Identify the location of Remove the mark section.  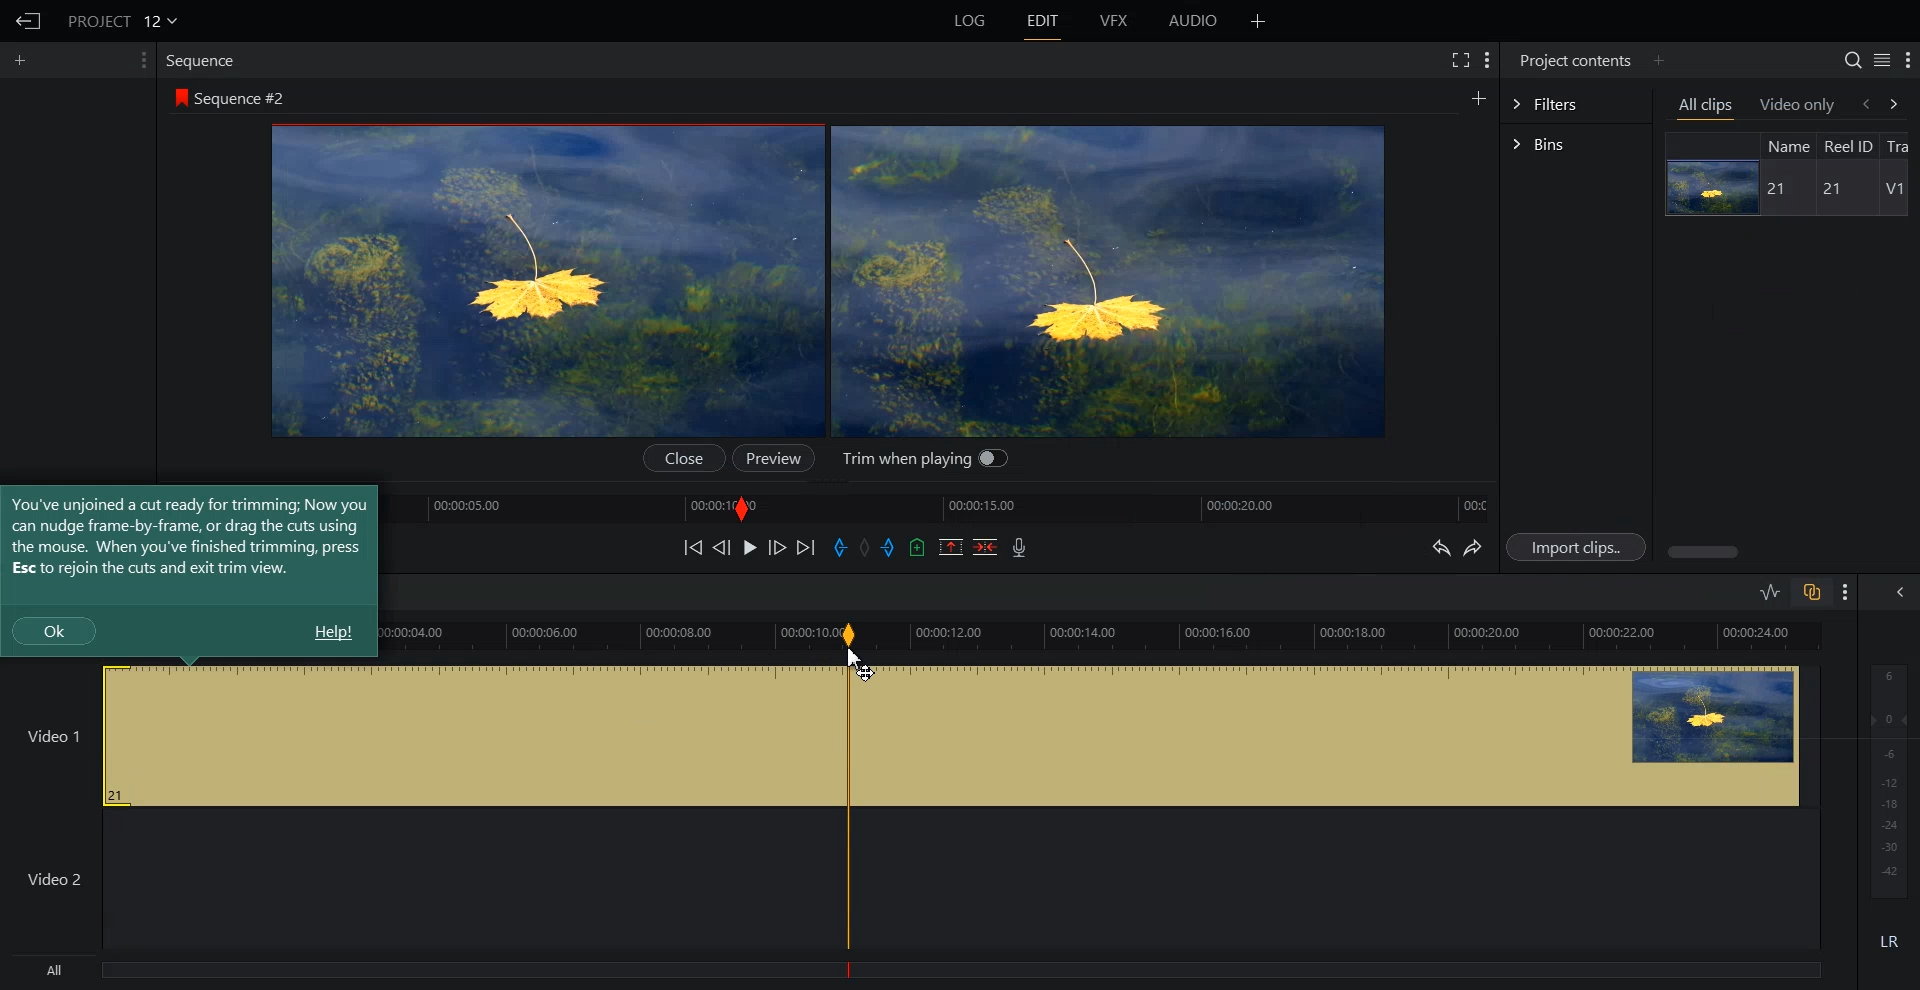
(951, 547).